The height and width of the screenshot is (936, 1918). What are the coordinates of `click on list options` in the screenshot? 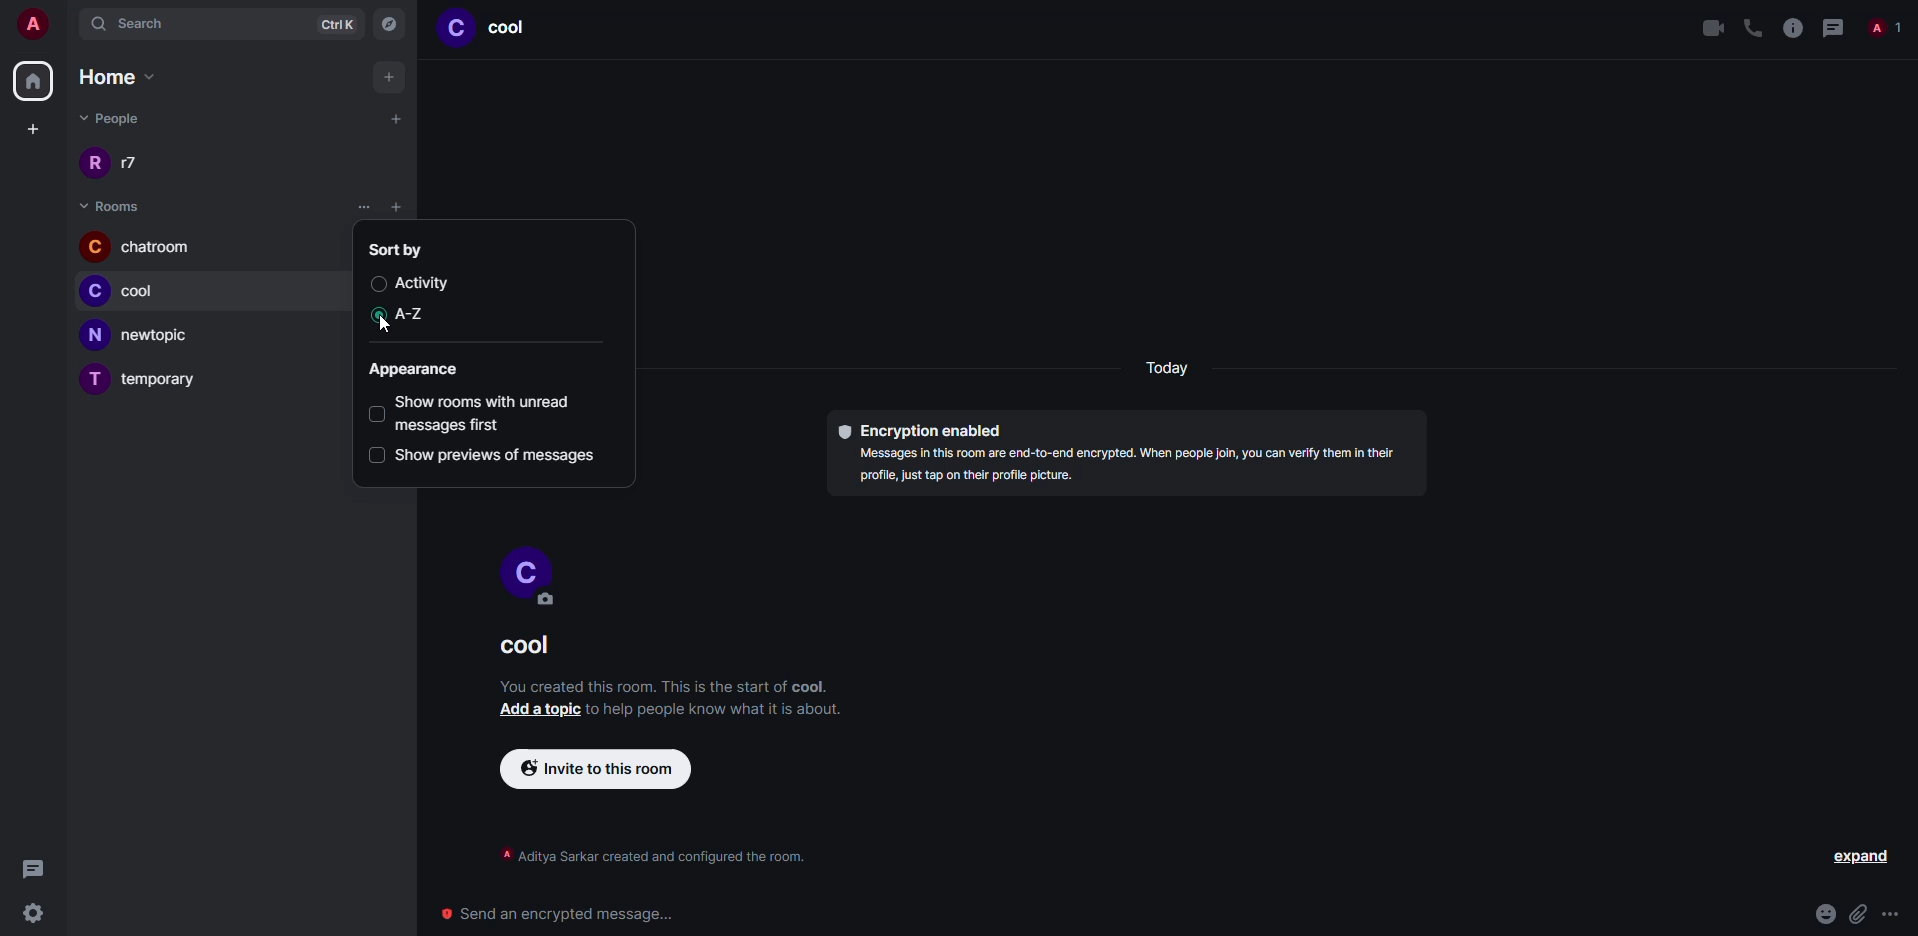 It's located at (365, 207).